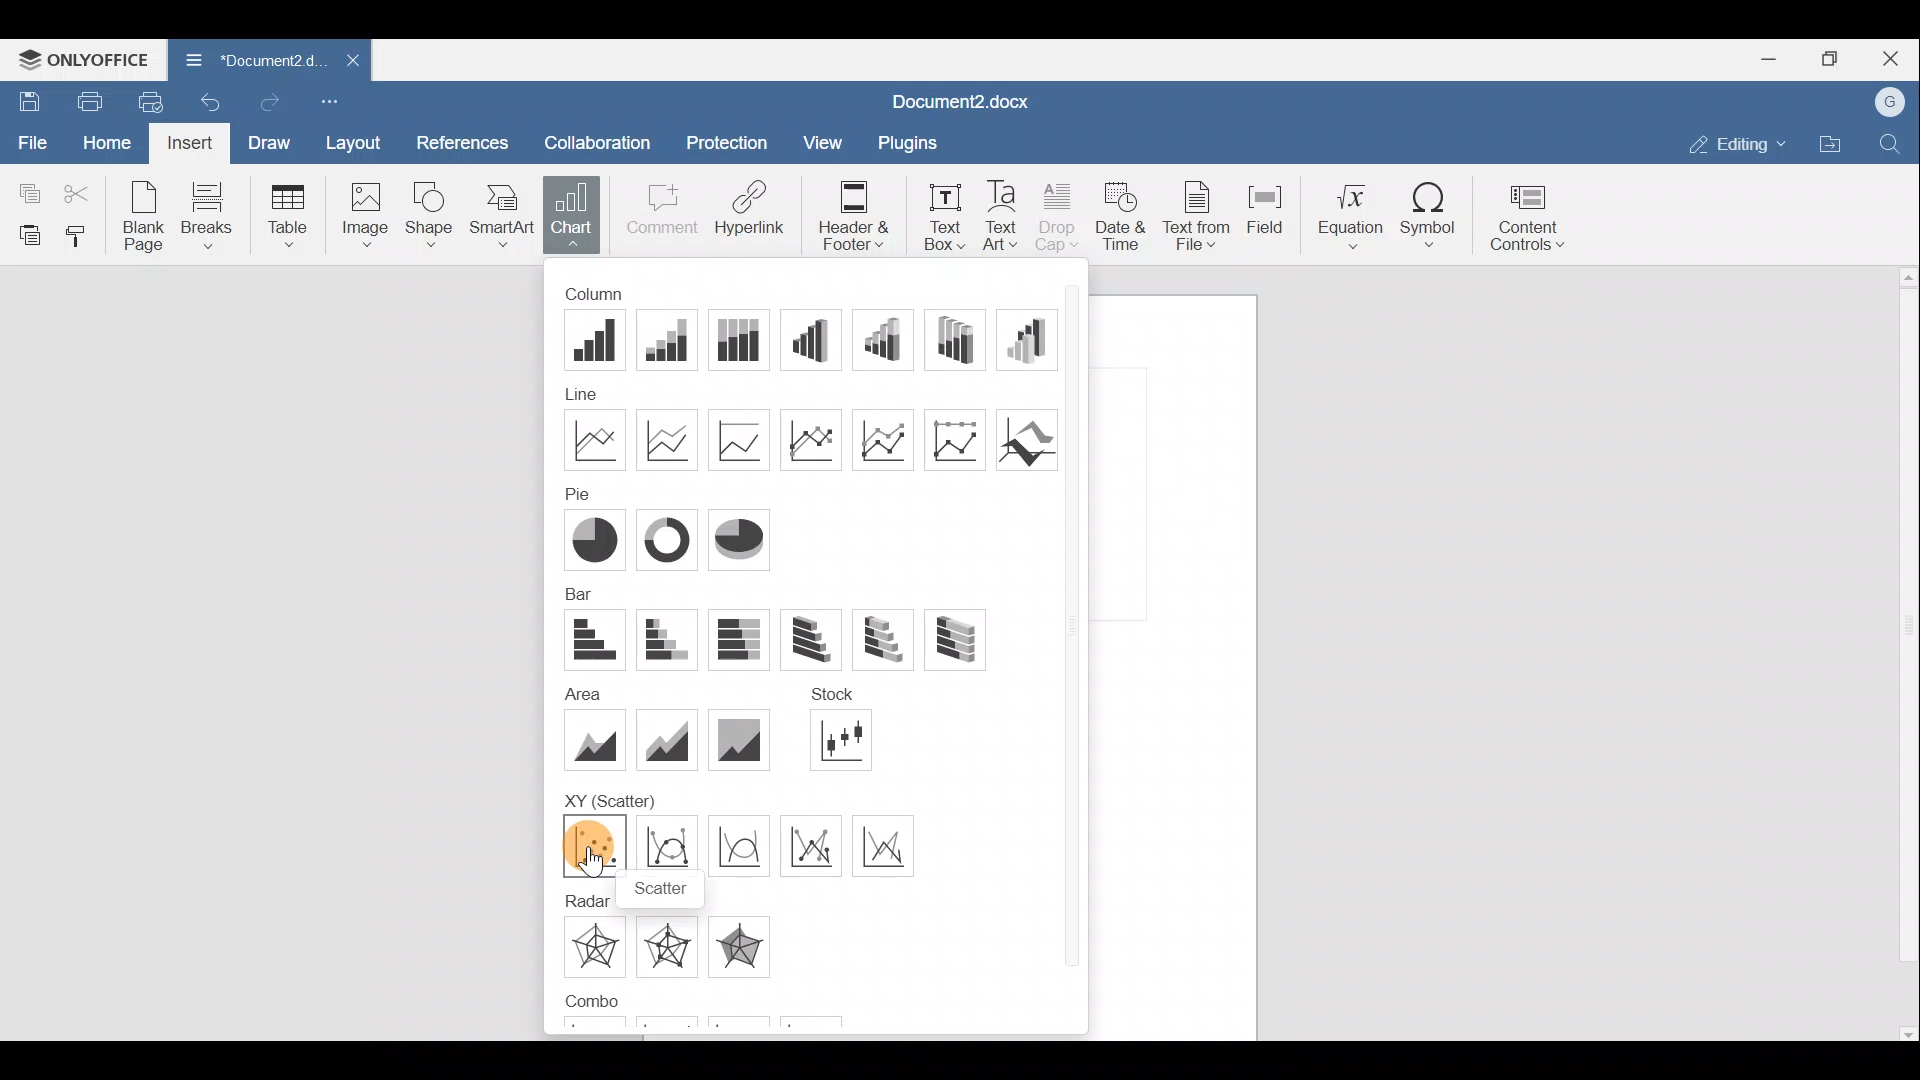 The width and height of the screenshot is (1920, 1080). Describe the element at coordinates (1765, 61) in the screenshot. I see `Minimize` at that location.